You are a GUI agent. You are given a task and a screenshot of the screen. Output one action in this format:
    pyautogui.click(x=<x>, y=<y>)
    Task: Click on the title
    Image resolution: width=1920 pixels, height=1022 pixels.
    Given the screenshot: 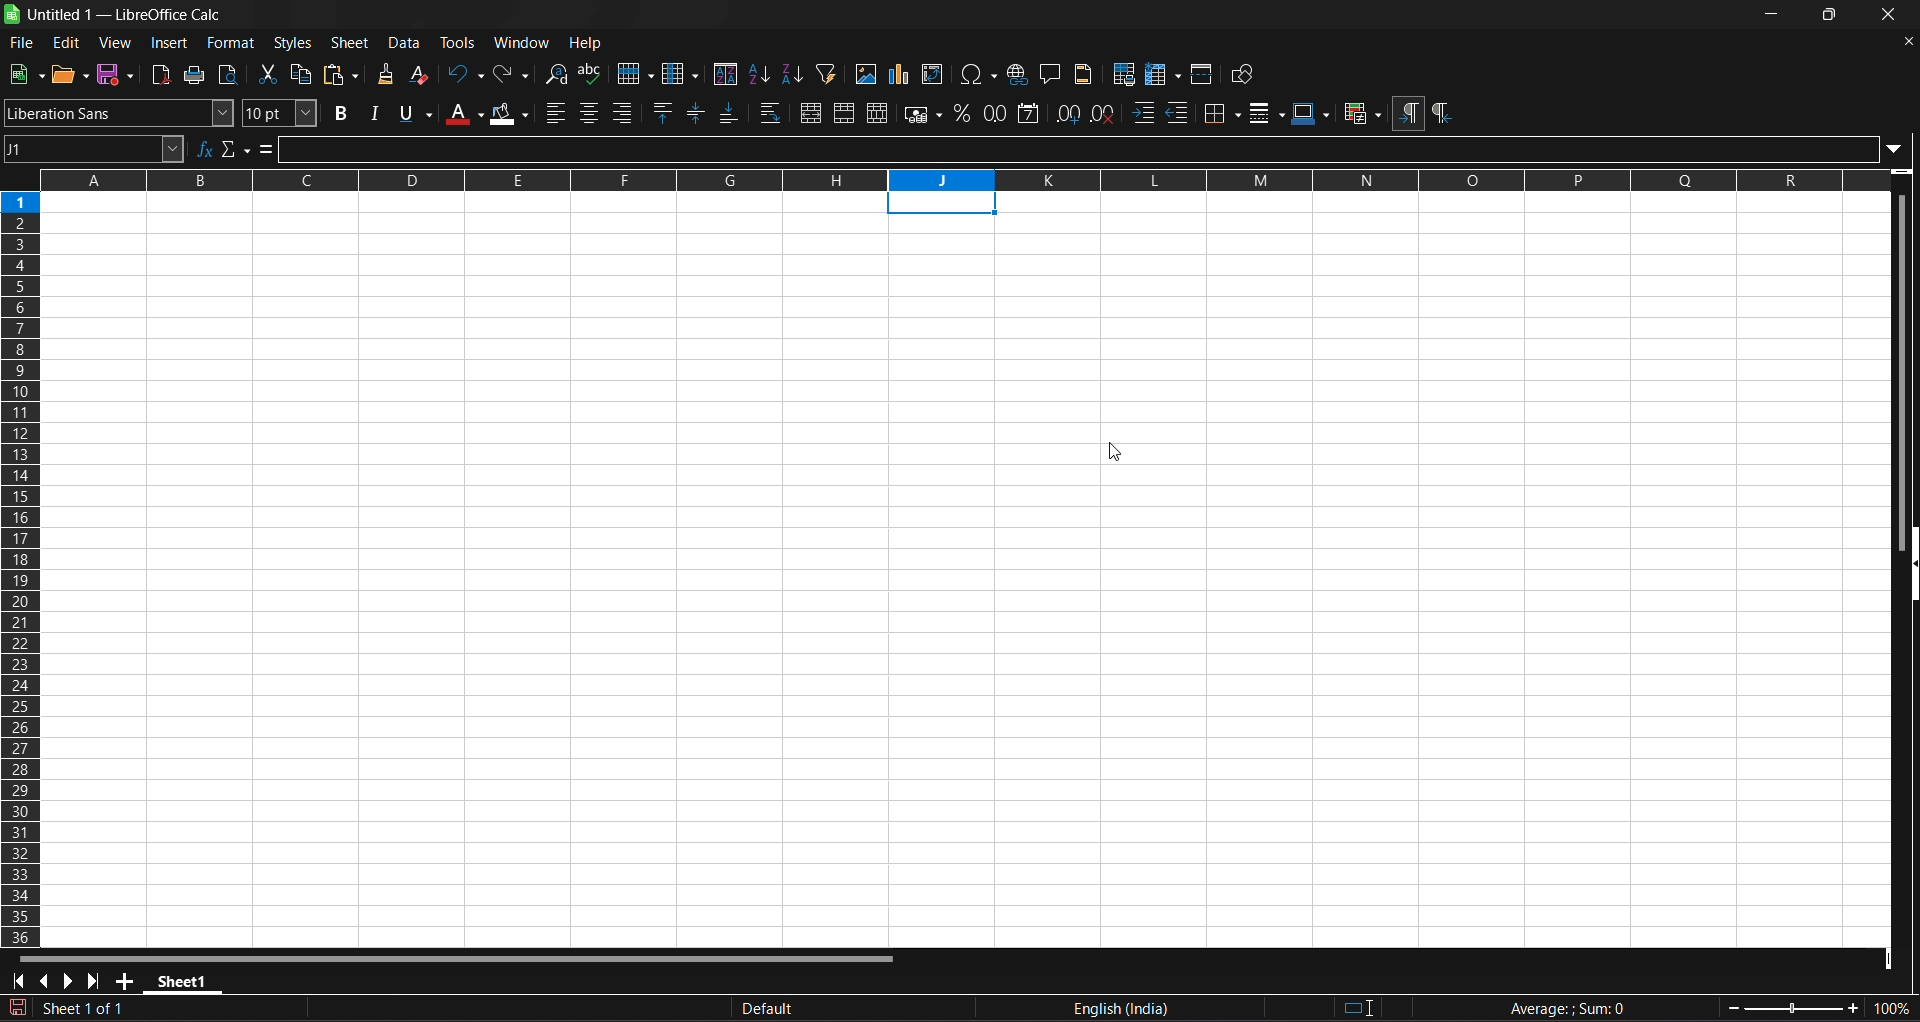 What is the action you would take?
    pyautogui.click(x=125, y=14)
    